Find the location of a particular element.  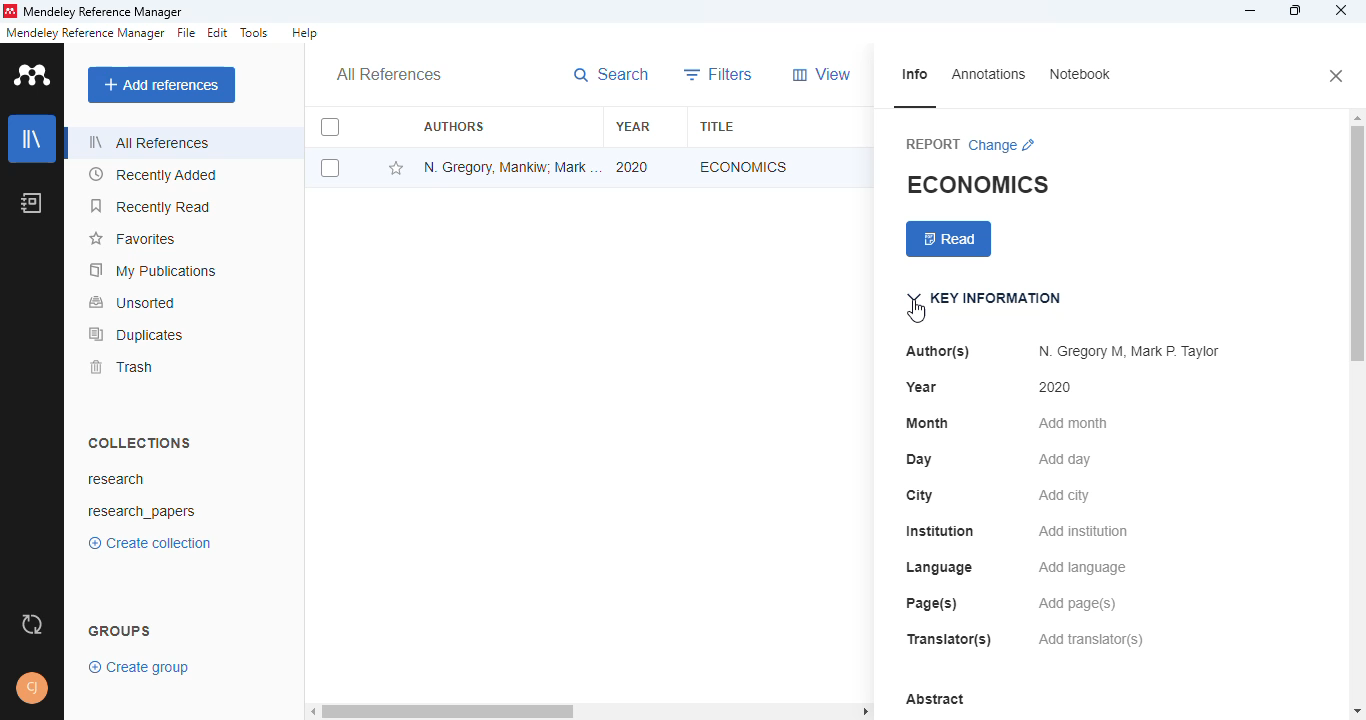

economics is located at coordinates (744, 166).